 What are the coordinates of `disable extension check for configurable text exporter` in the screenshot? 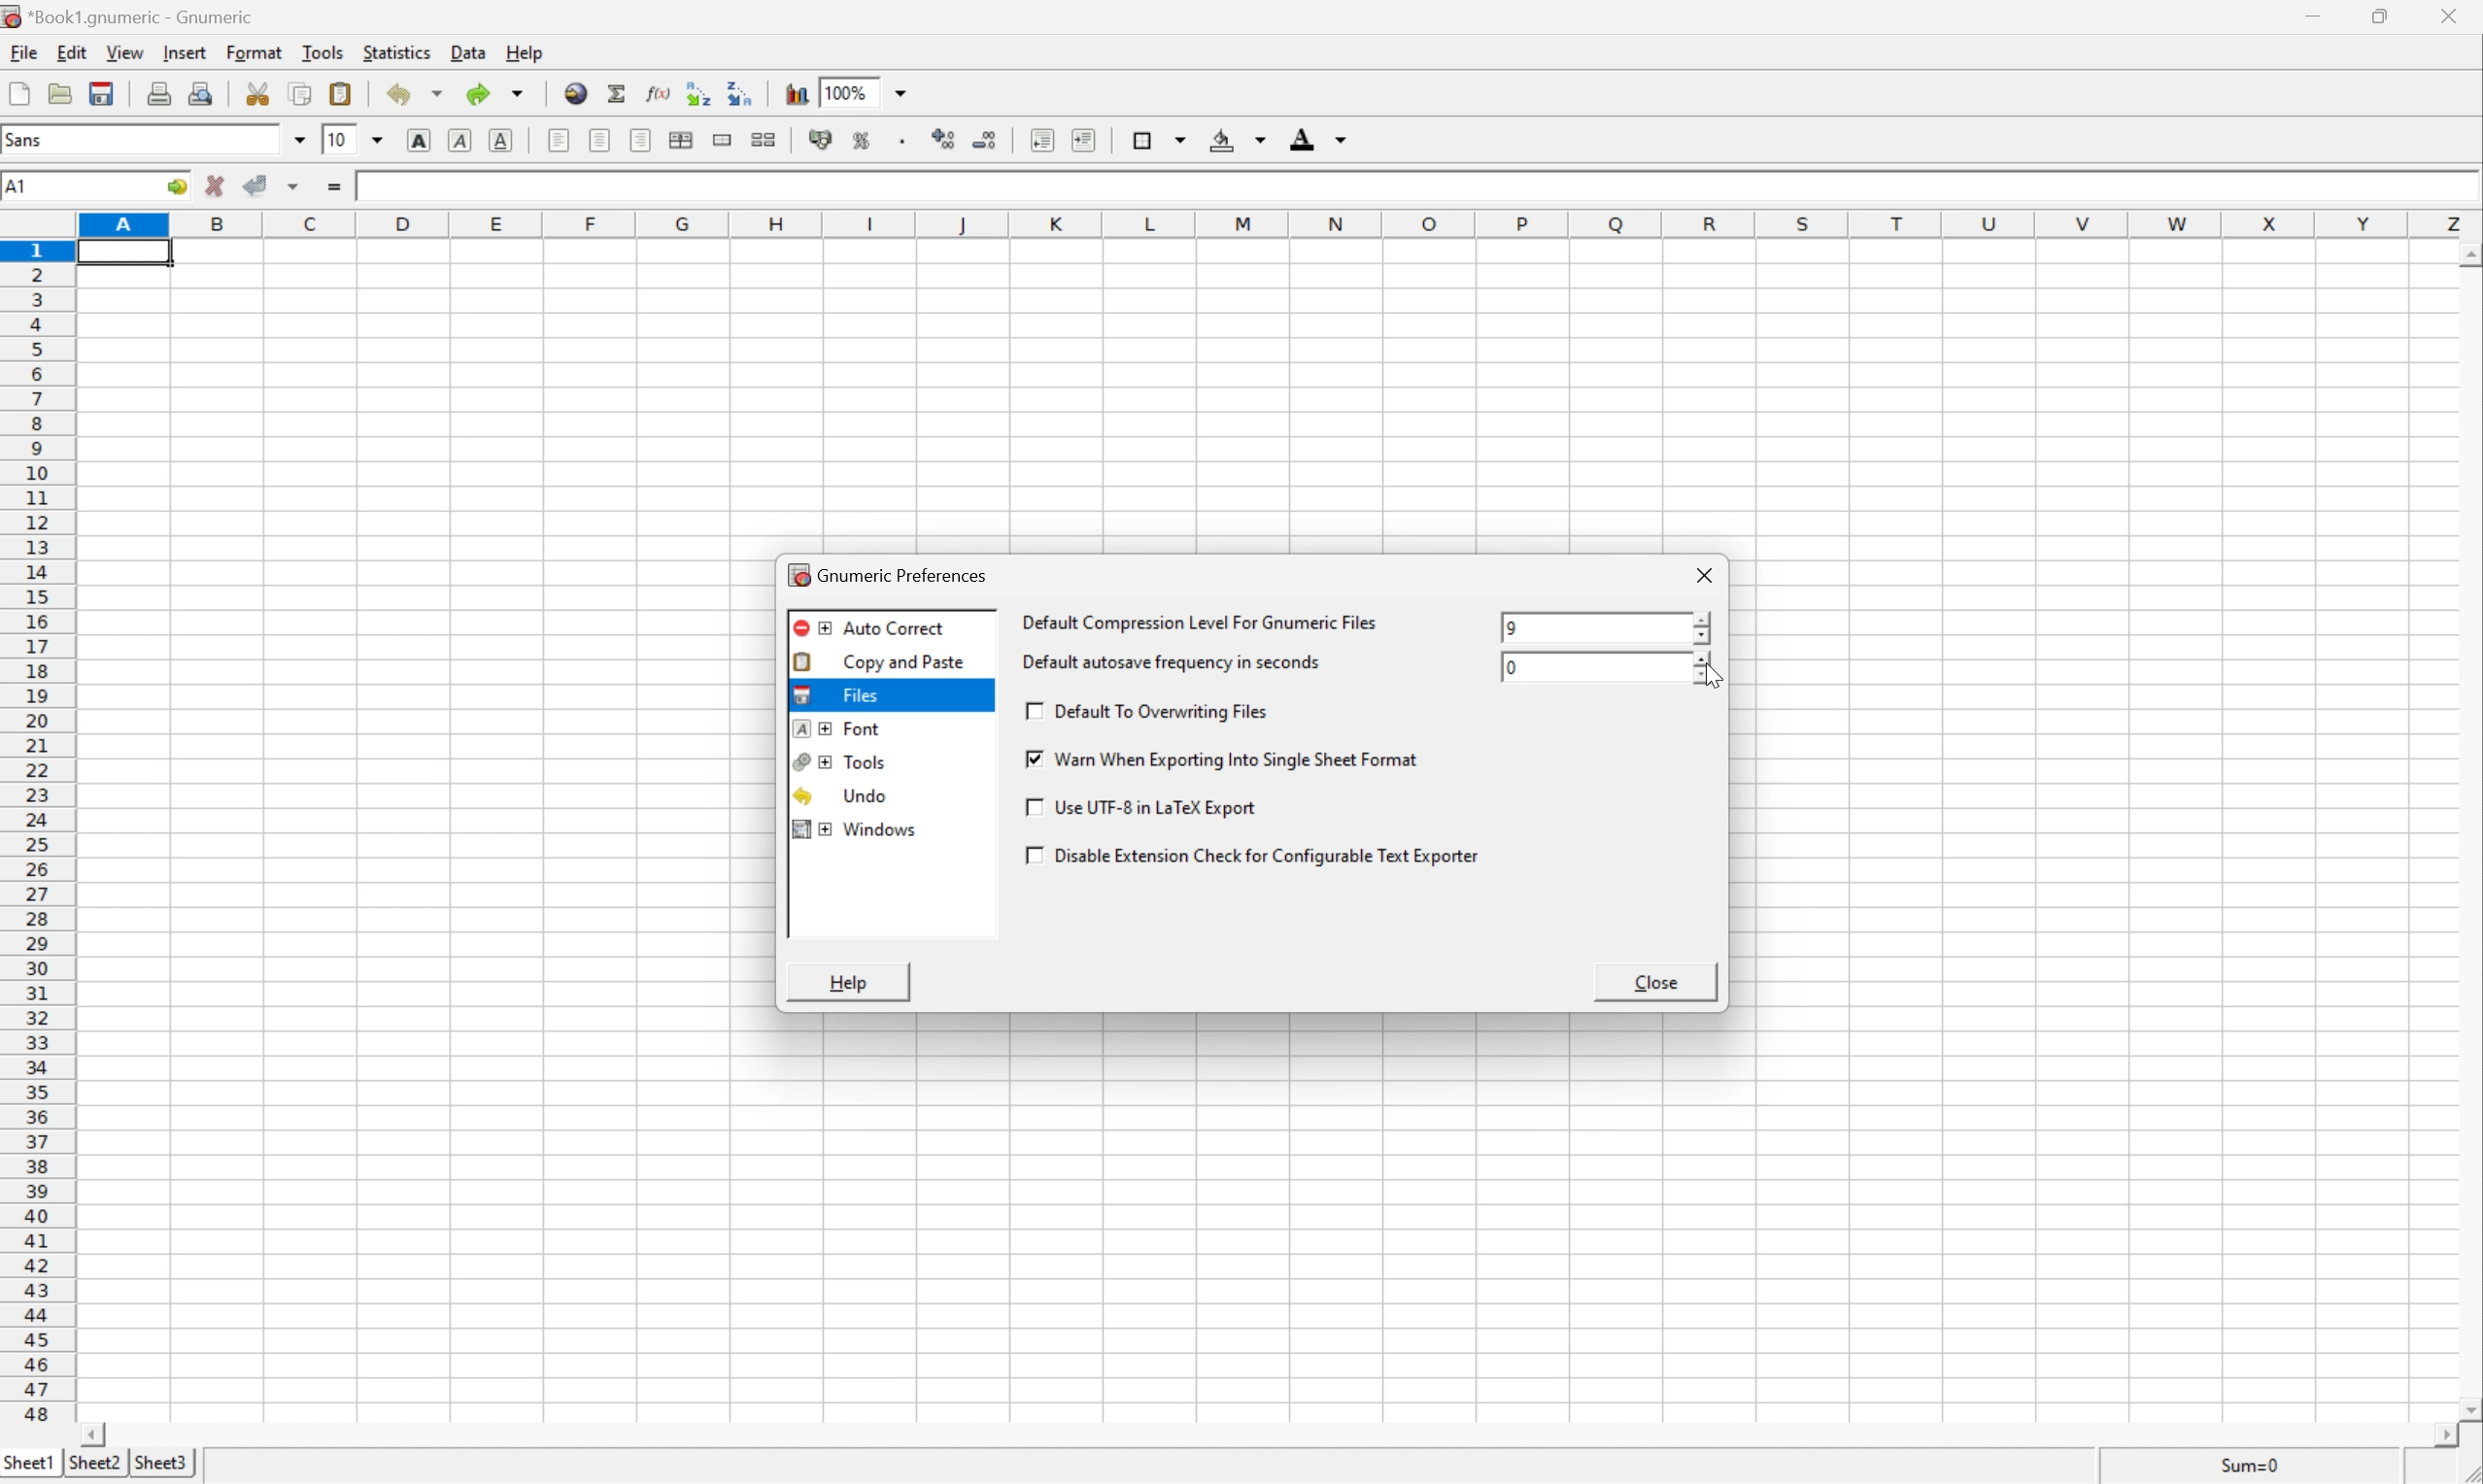 It's located at (1259, 853).